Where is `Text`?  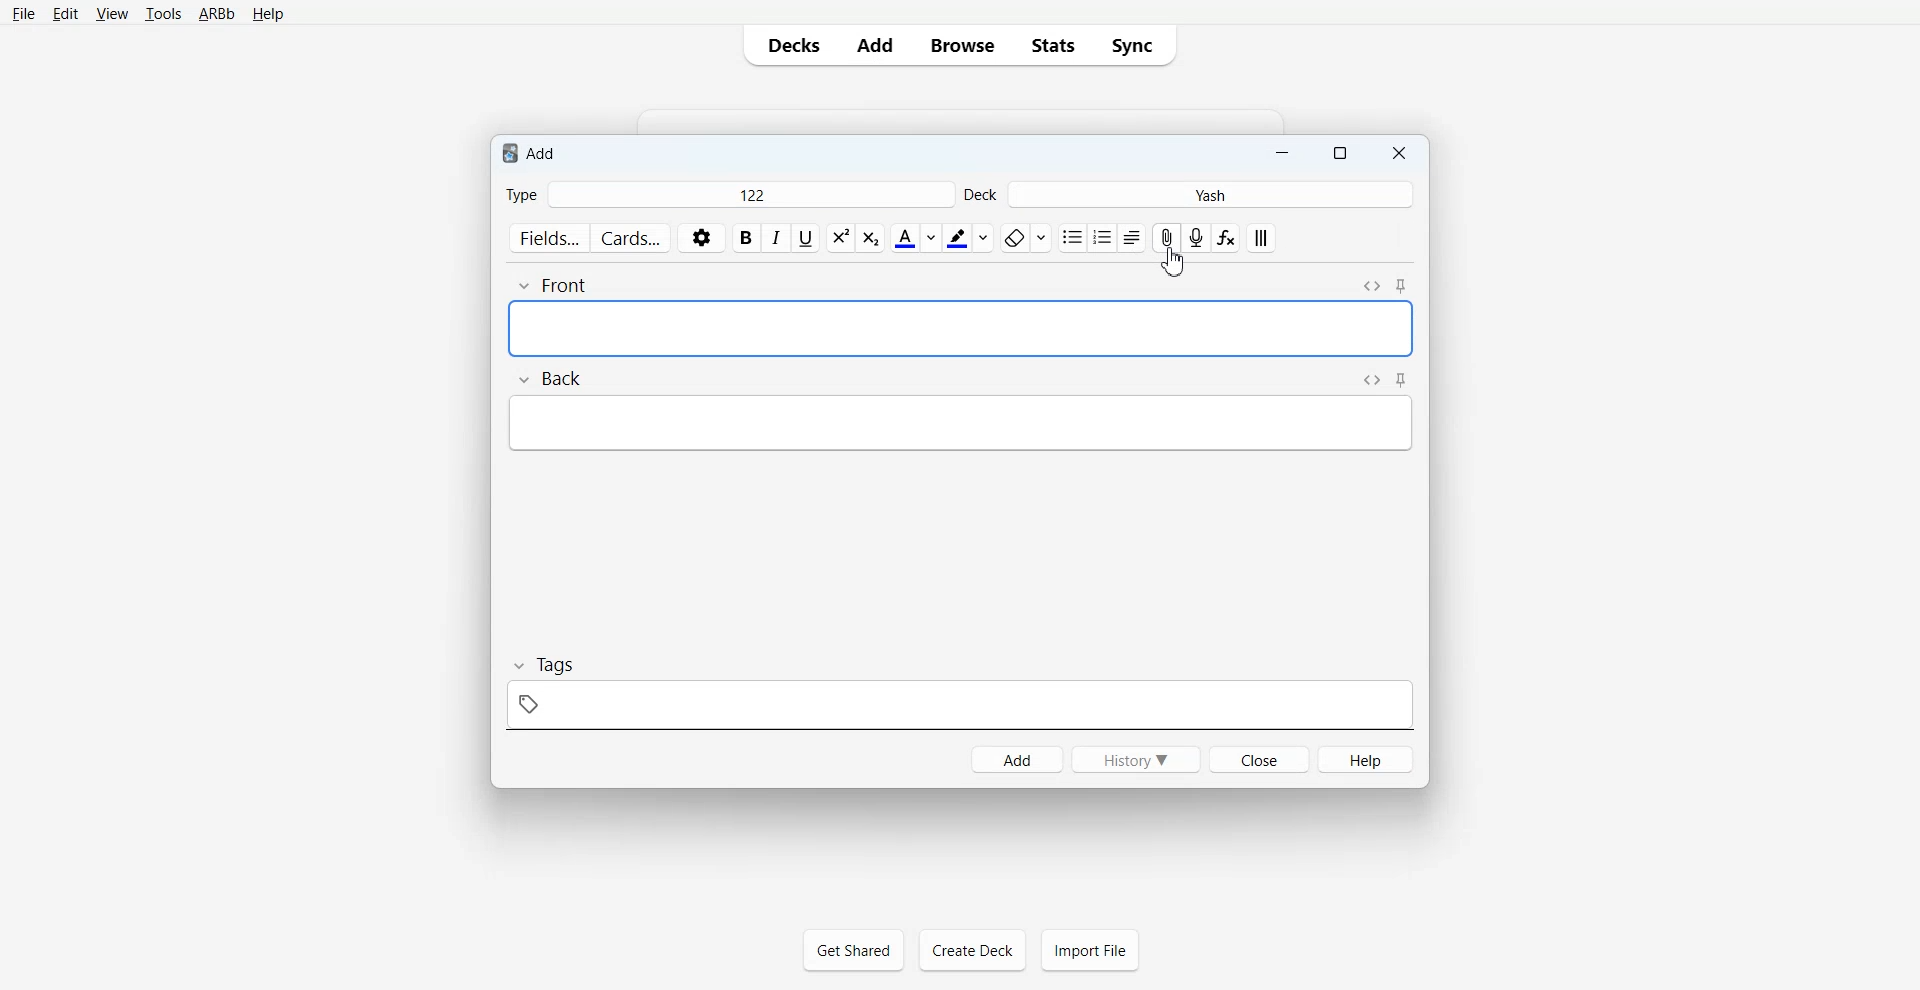
Text is located at coordinates (531, 151).